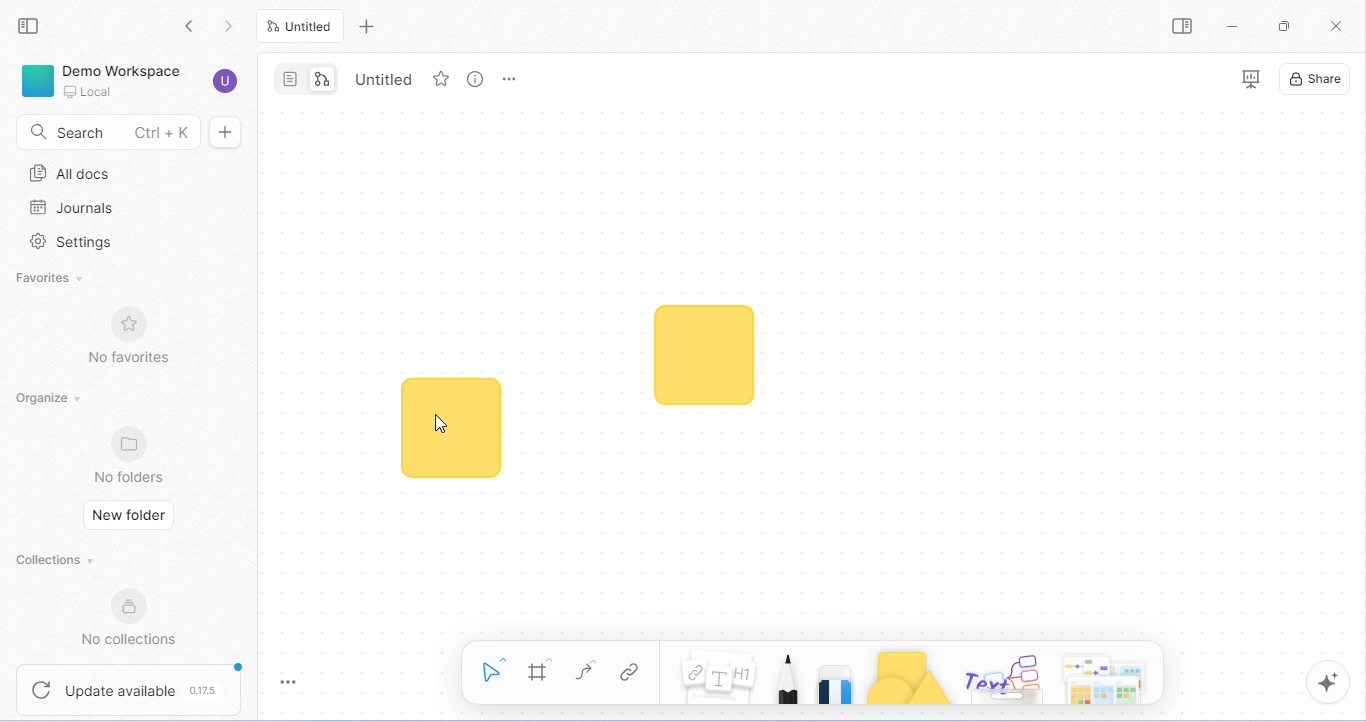 This screenshot has width=1366, height=722. I want to click on curve, so click(587, 671).